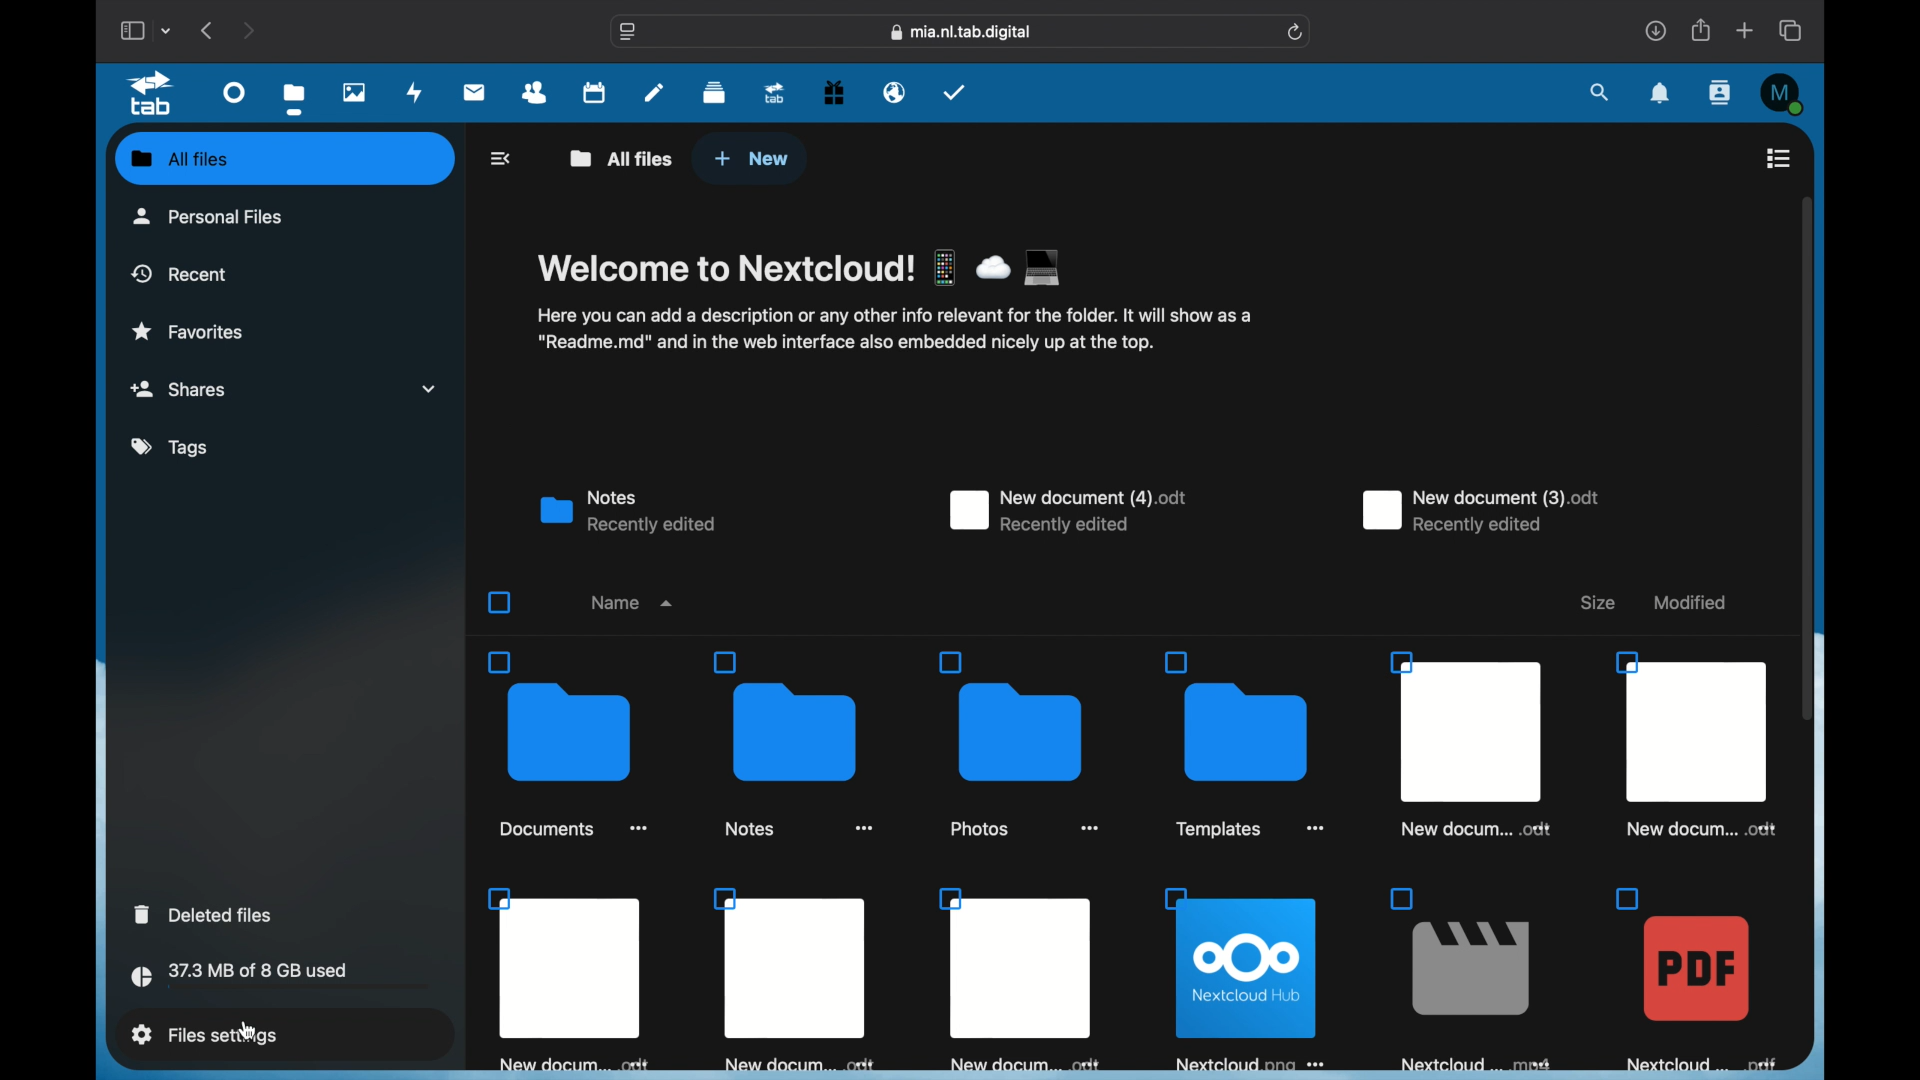 The height and width of the screenshot is (1080, 1920). I want to click on new tab, so click(1744, 30).